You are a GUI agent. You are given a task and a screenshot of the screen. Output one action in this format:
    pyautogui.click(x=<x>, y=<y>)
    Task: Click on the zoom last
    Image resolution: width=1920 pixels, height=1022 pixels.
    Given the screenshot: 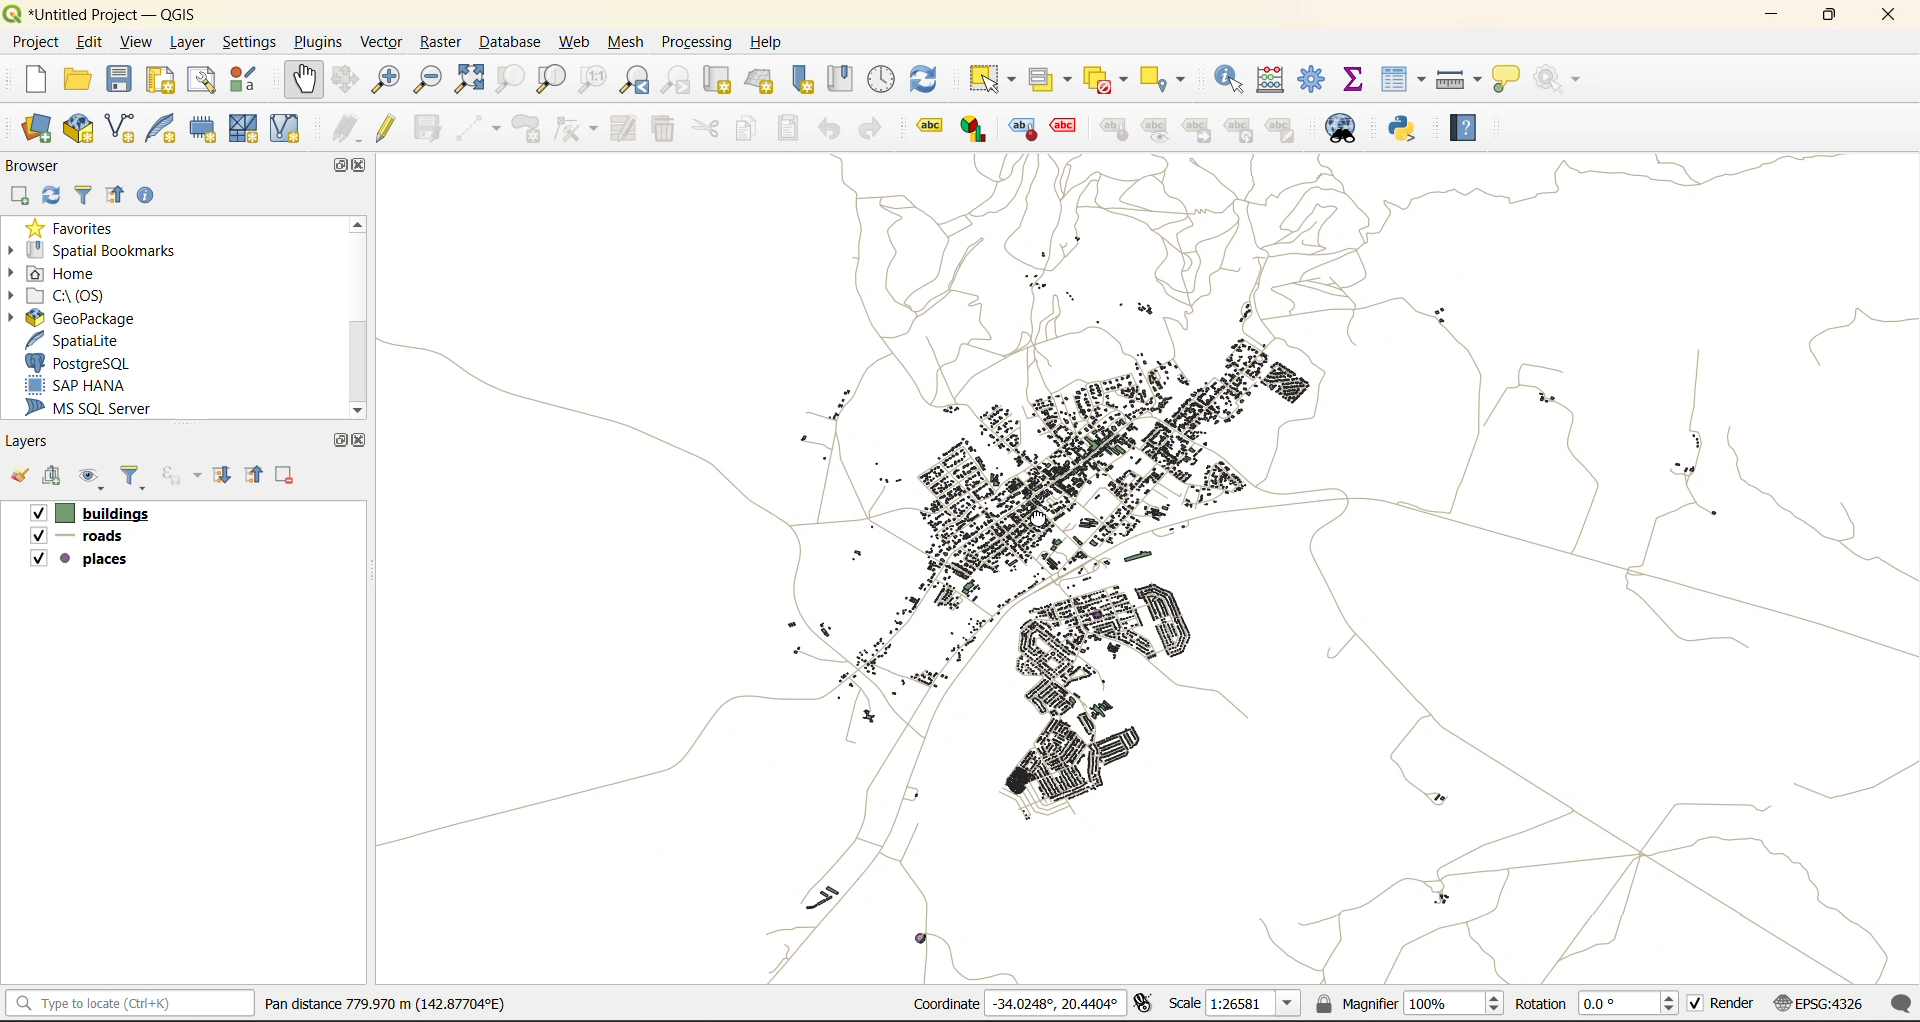 What is the action you would take?
    pyautogui.click(x=634, y=83)
    